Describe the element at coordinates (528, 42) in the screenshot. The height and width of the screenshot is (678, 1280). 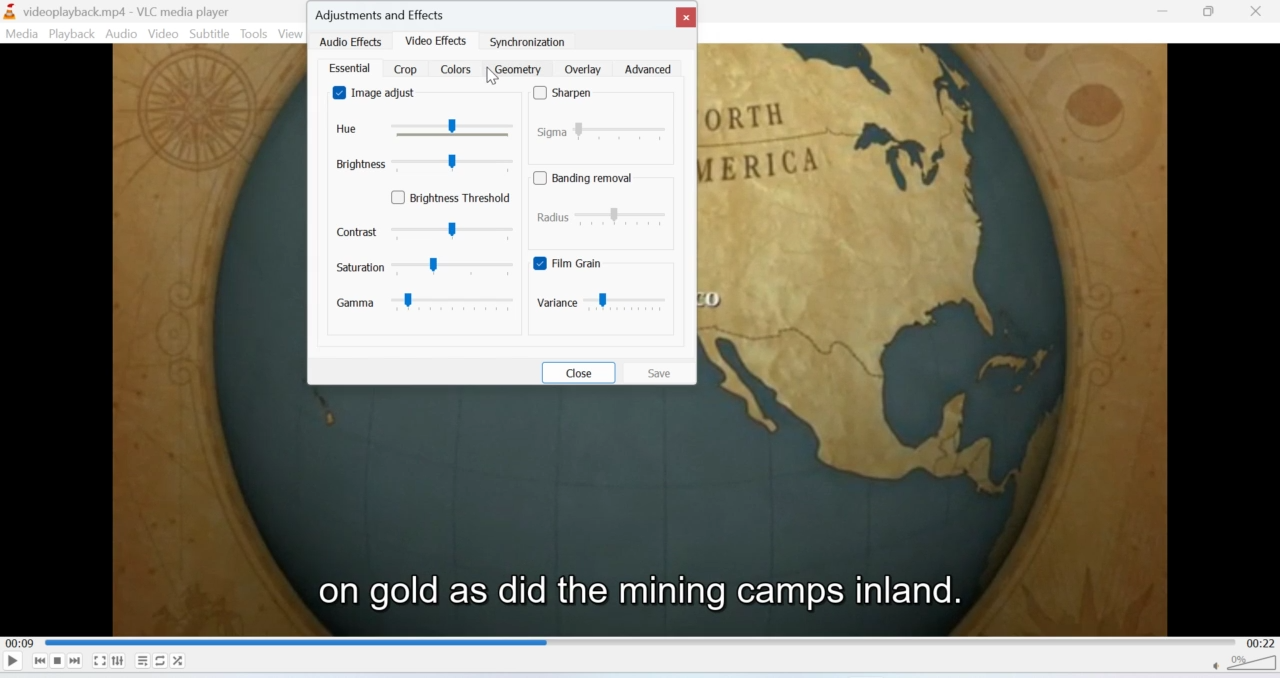
I see `synchronization` at that location.